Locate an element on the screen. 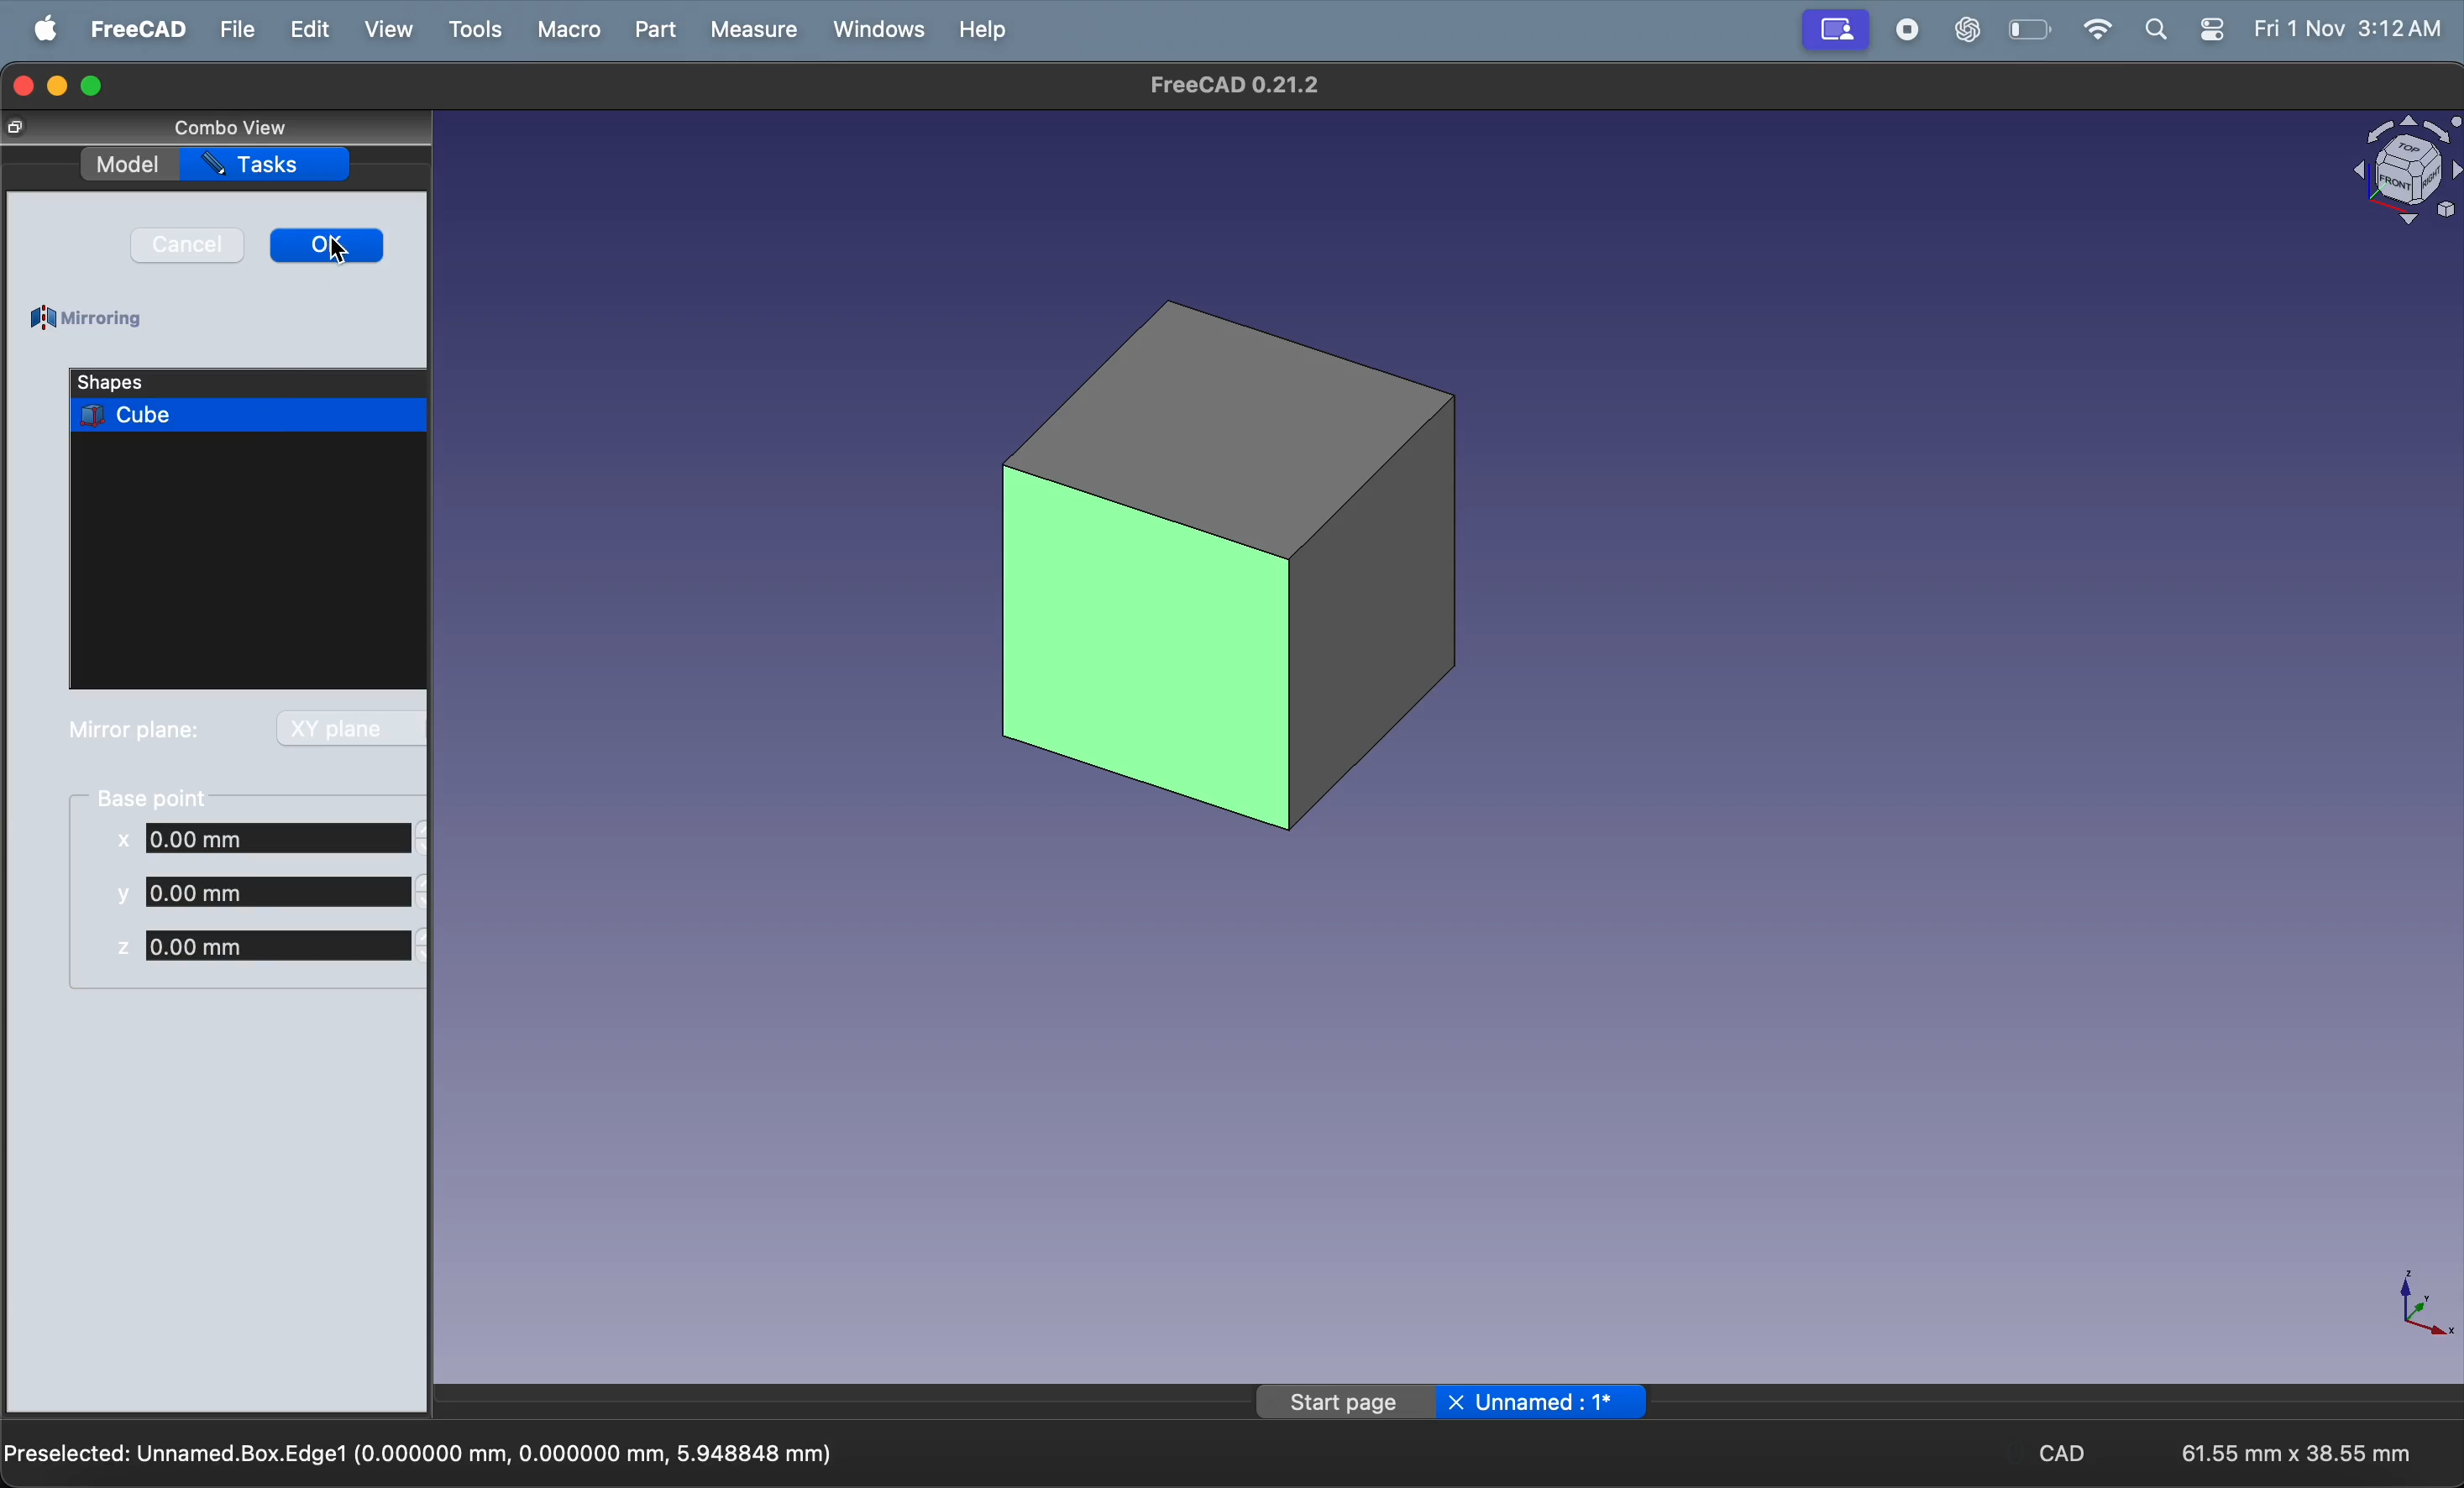 This screenshot has height=1488, width=2464. marco is located at coordinates (569, 30).